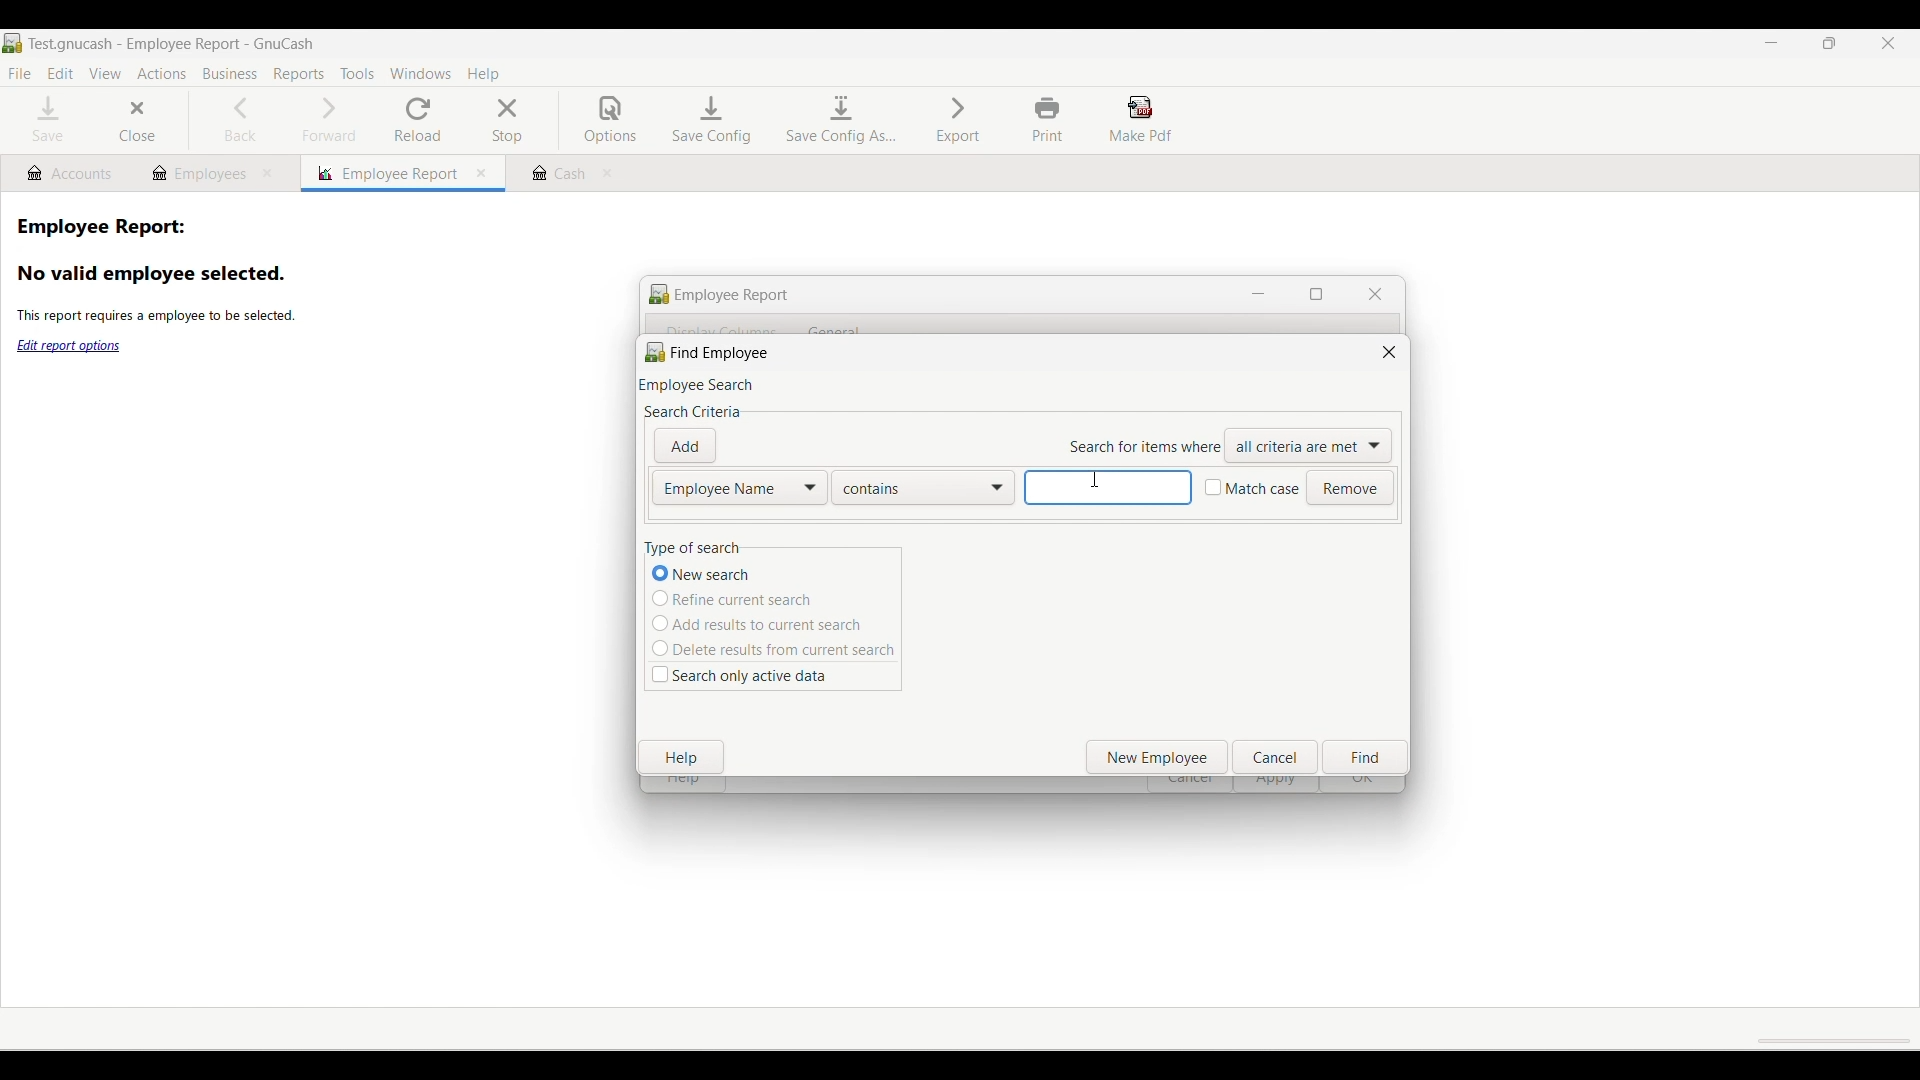 This screenshot has height=1080, width=1920. What do you see at coordinates (756, 598) in the screenshot?
I see `Refine current search` at bounding box center [756, 598].